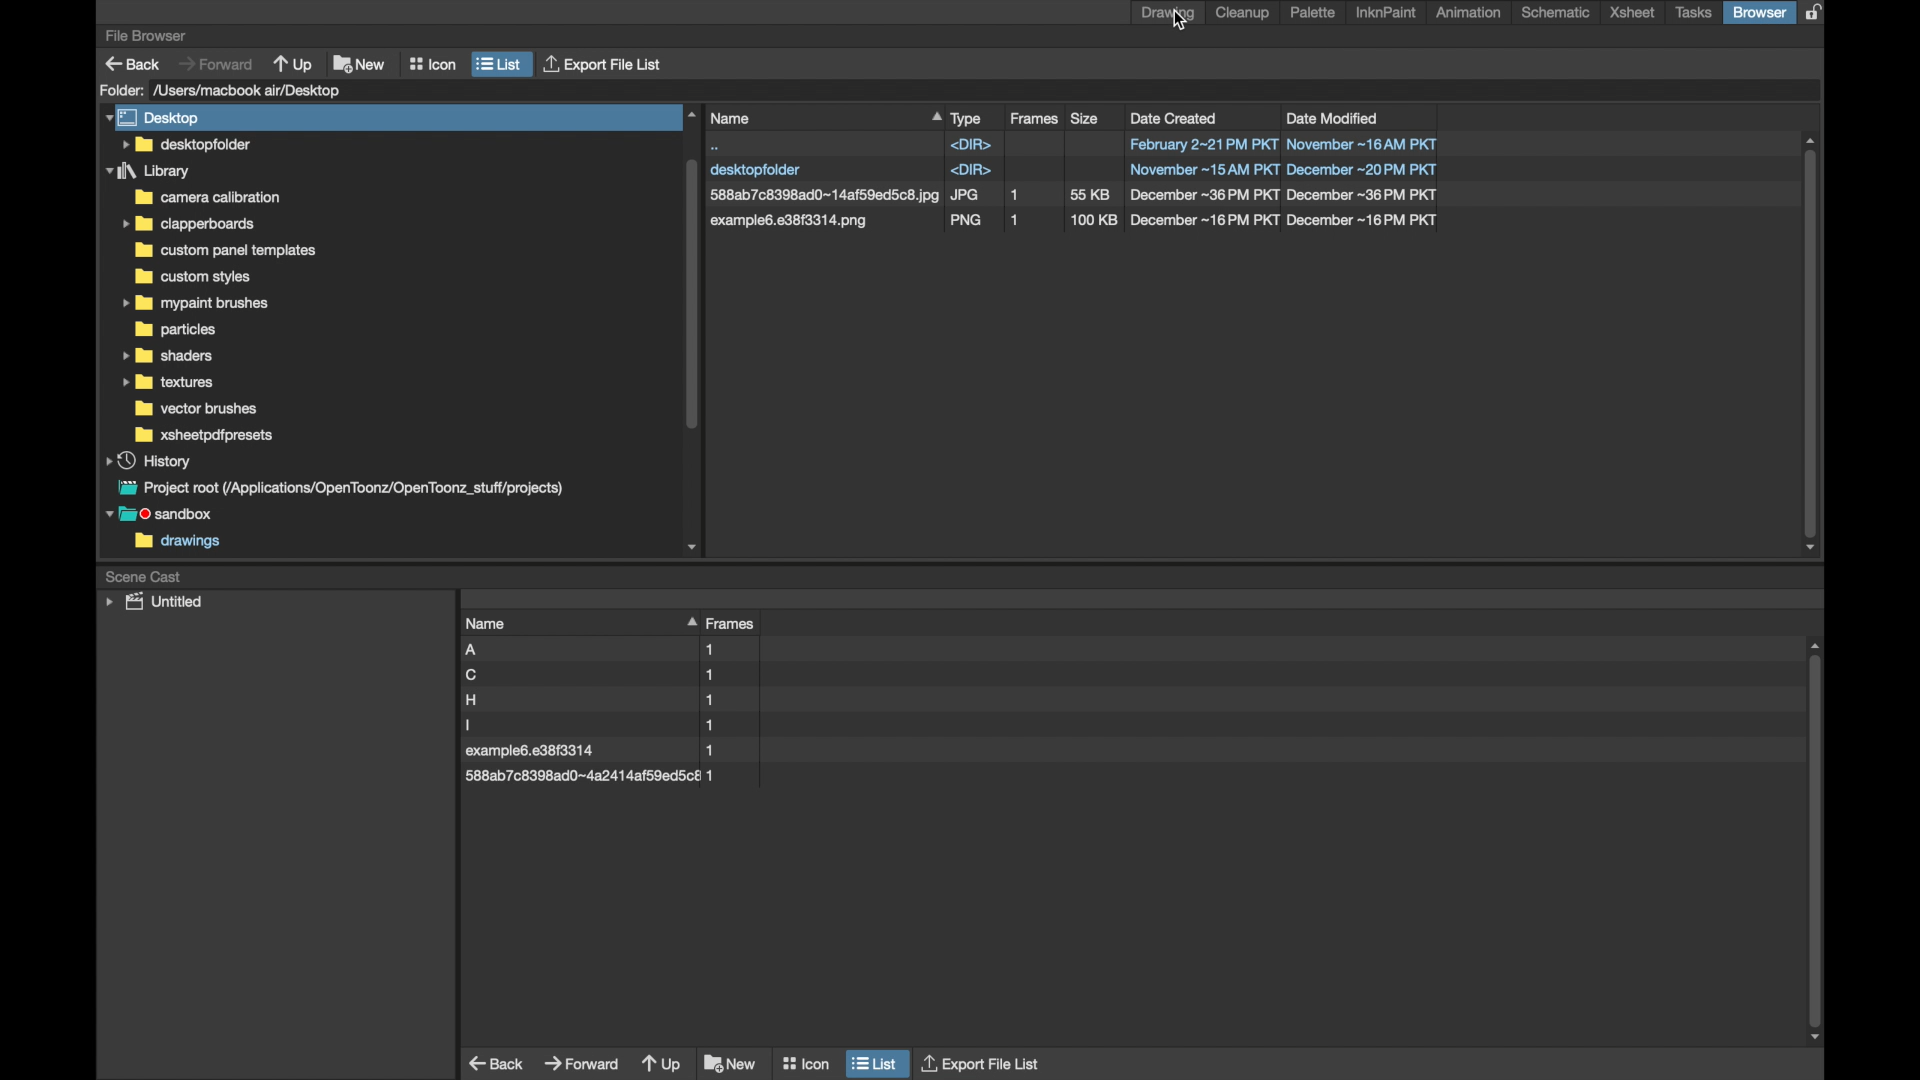  Describe the element at coordinates (1168, 13) in the screenshot. I see `drawing` at that location.